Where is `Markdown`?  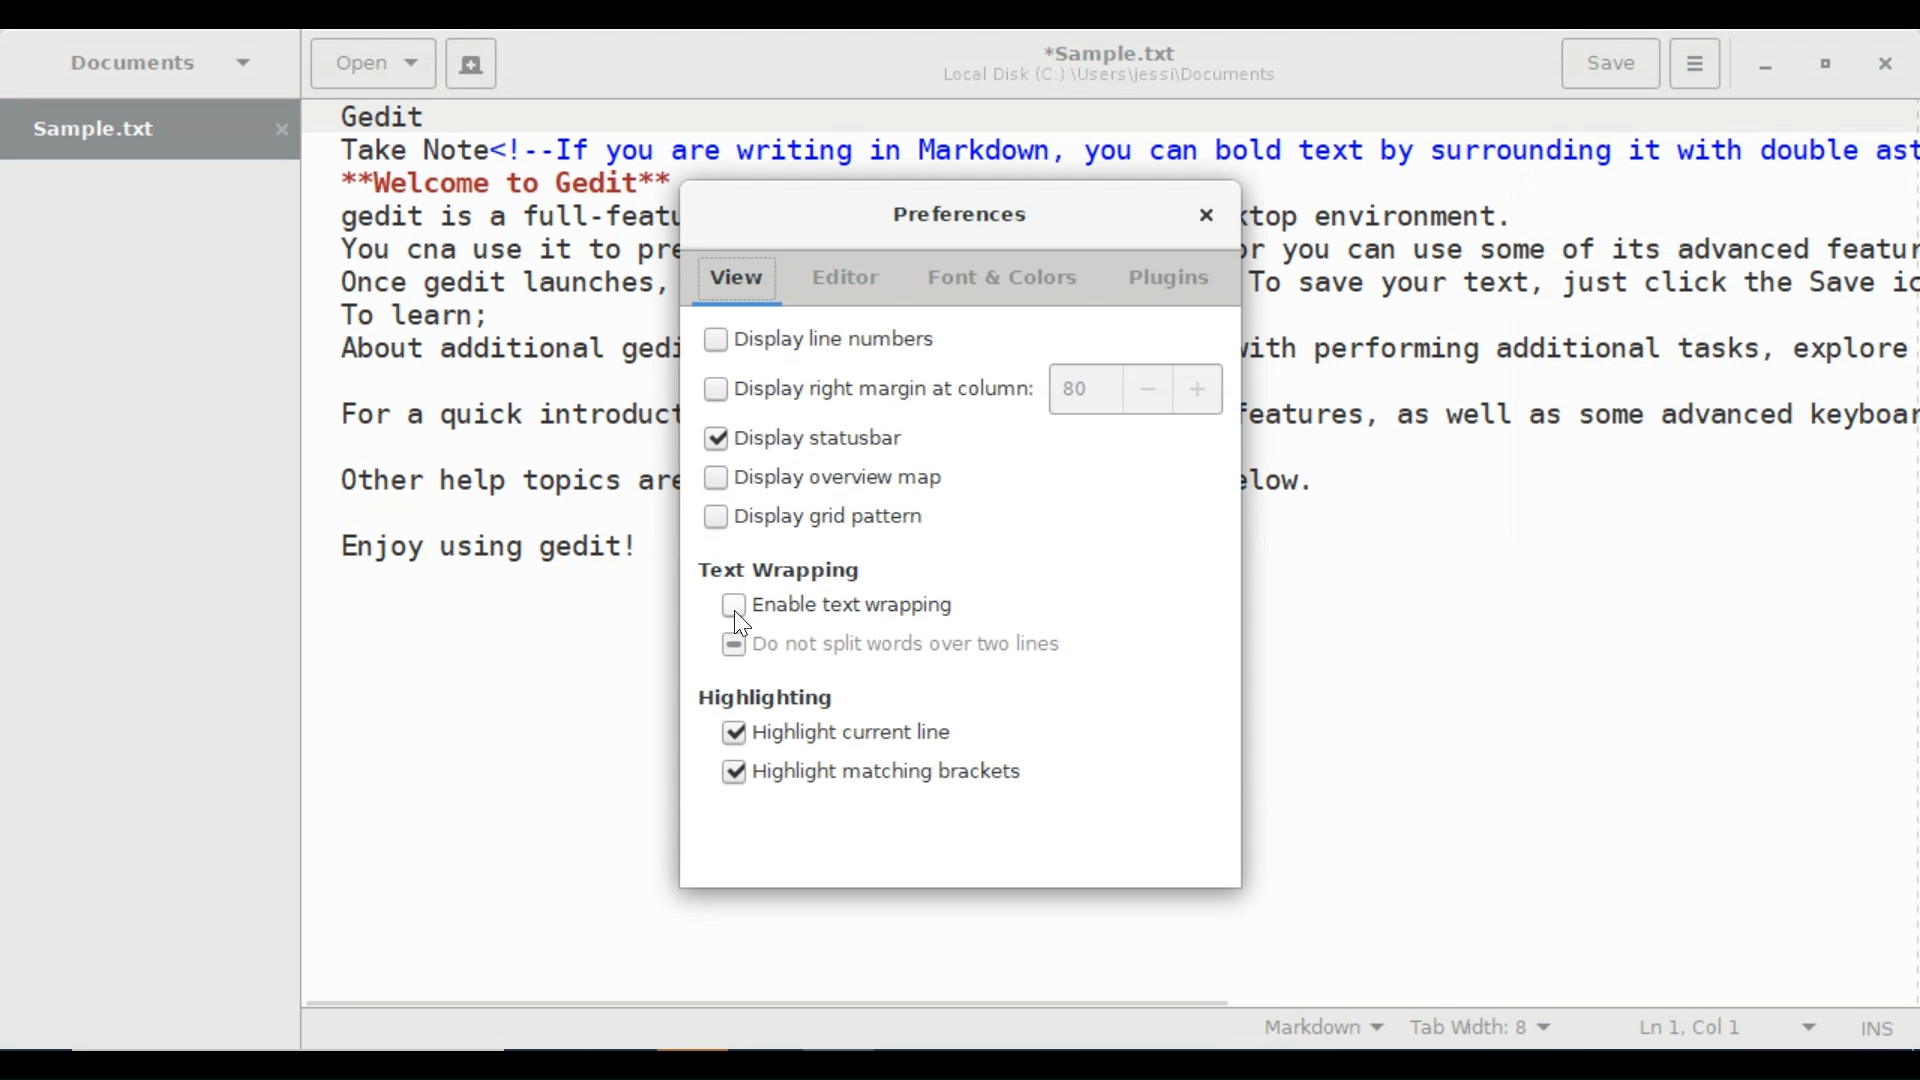 Markdown is located at coordinates (1325, 1028).